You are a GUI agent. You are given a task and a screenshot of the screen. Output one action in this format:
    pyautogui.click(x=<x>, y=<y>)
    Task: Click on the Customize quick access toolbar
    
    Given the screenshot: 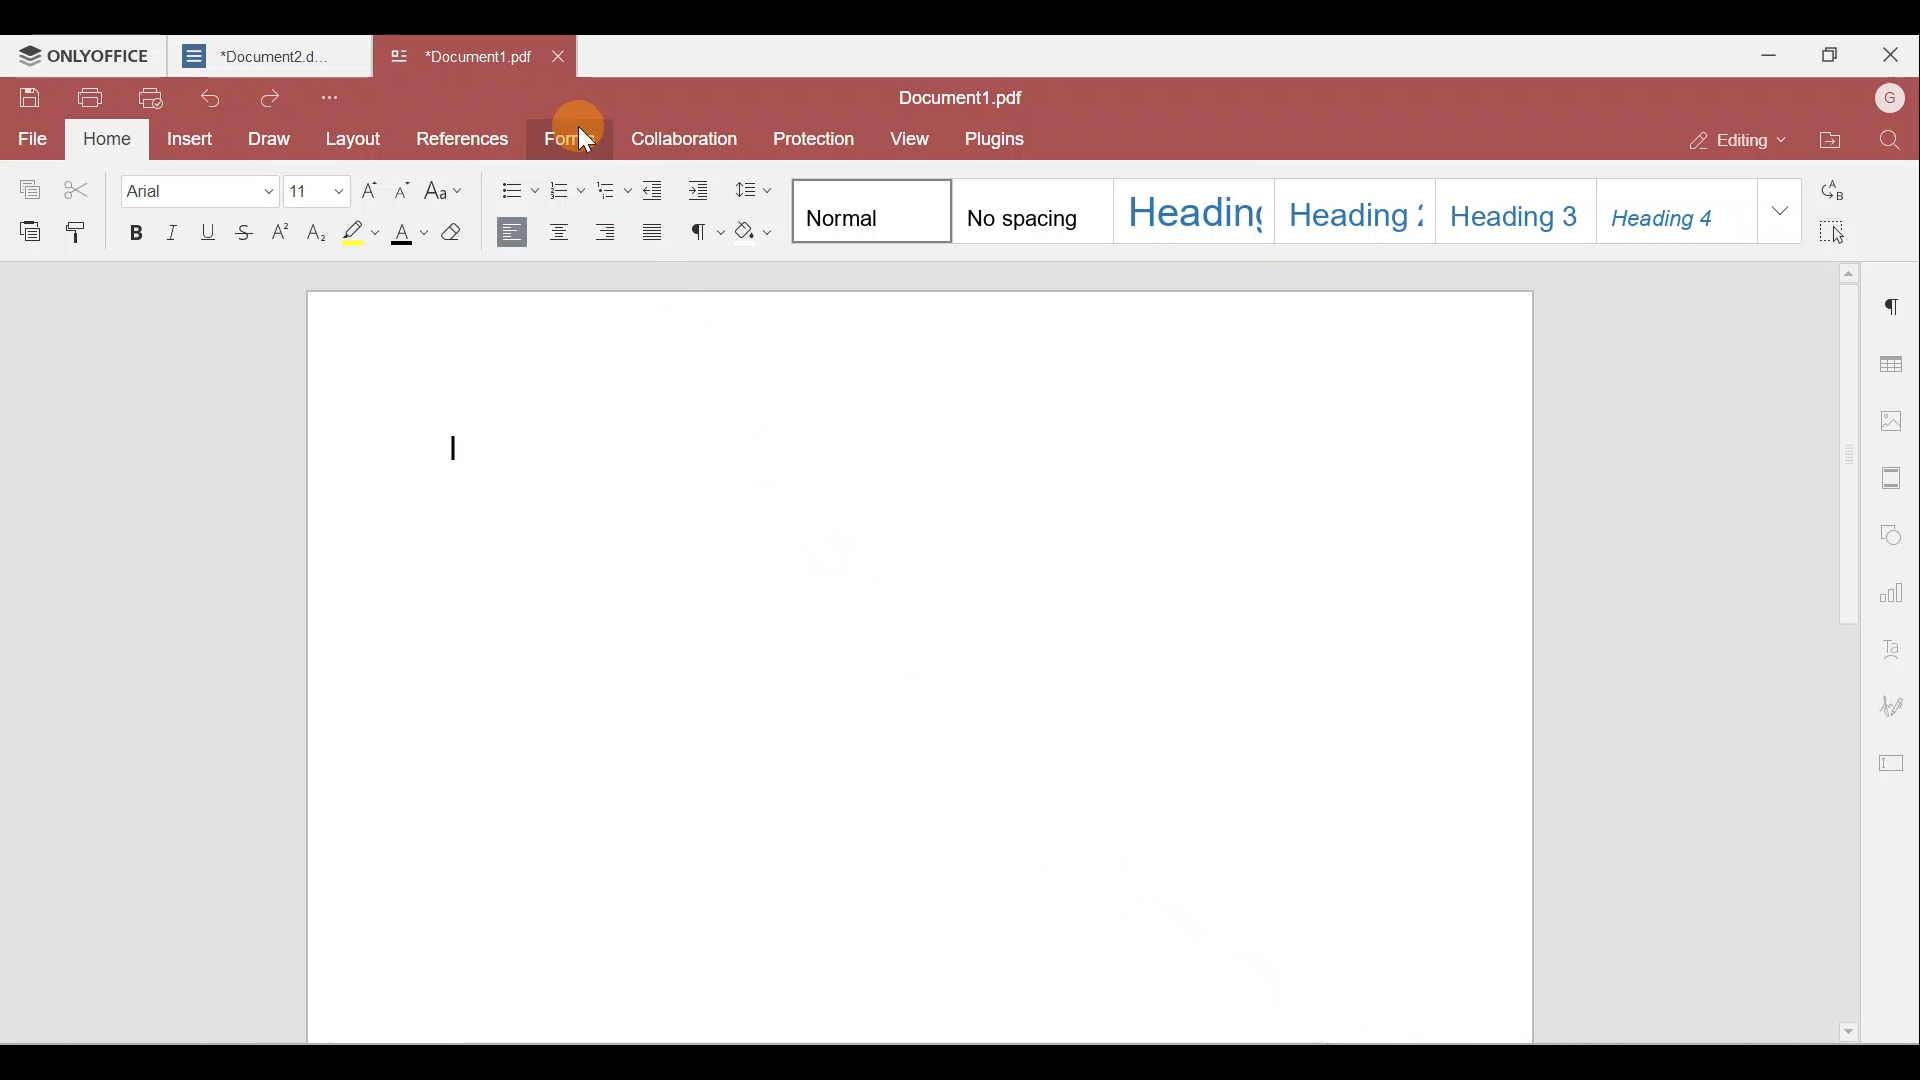 What is the action you would take?
    pyautogui.click(x=336, y=96)
    